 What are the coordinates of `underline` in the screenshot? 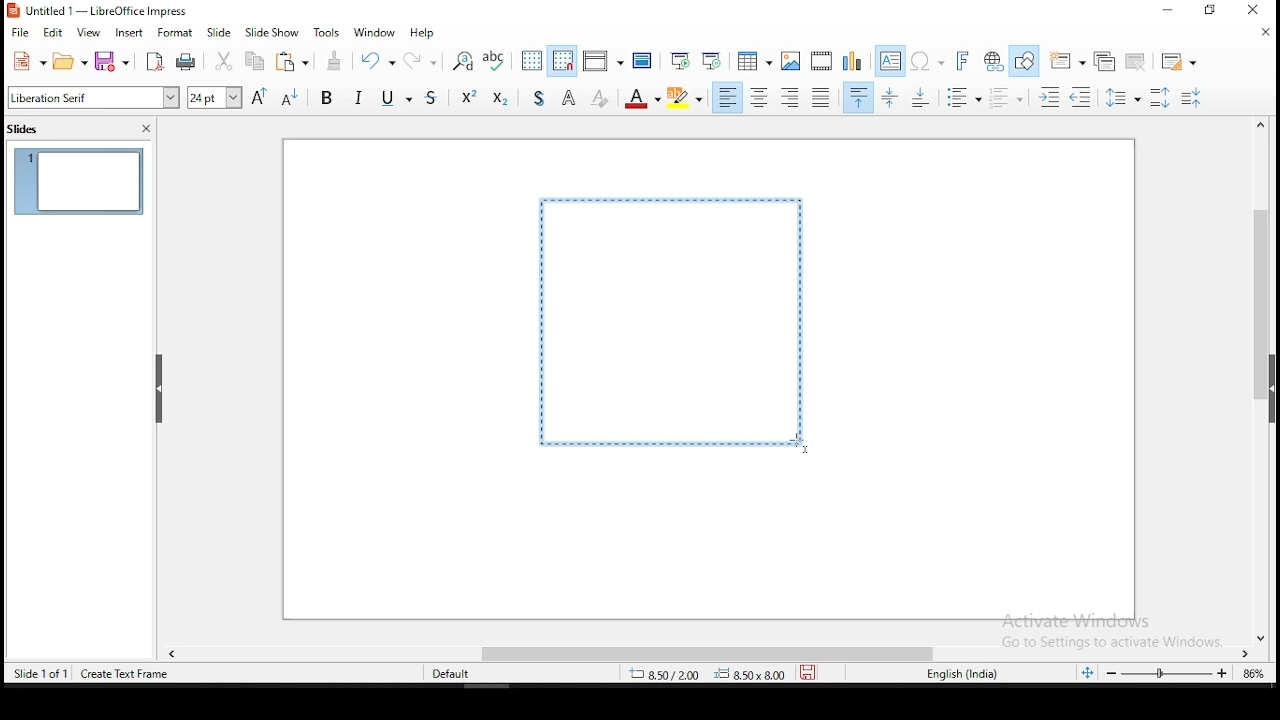 It's located at (387, 100).